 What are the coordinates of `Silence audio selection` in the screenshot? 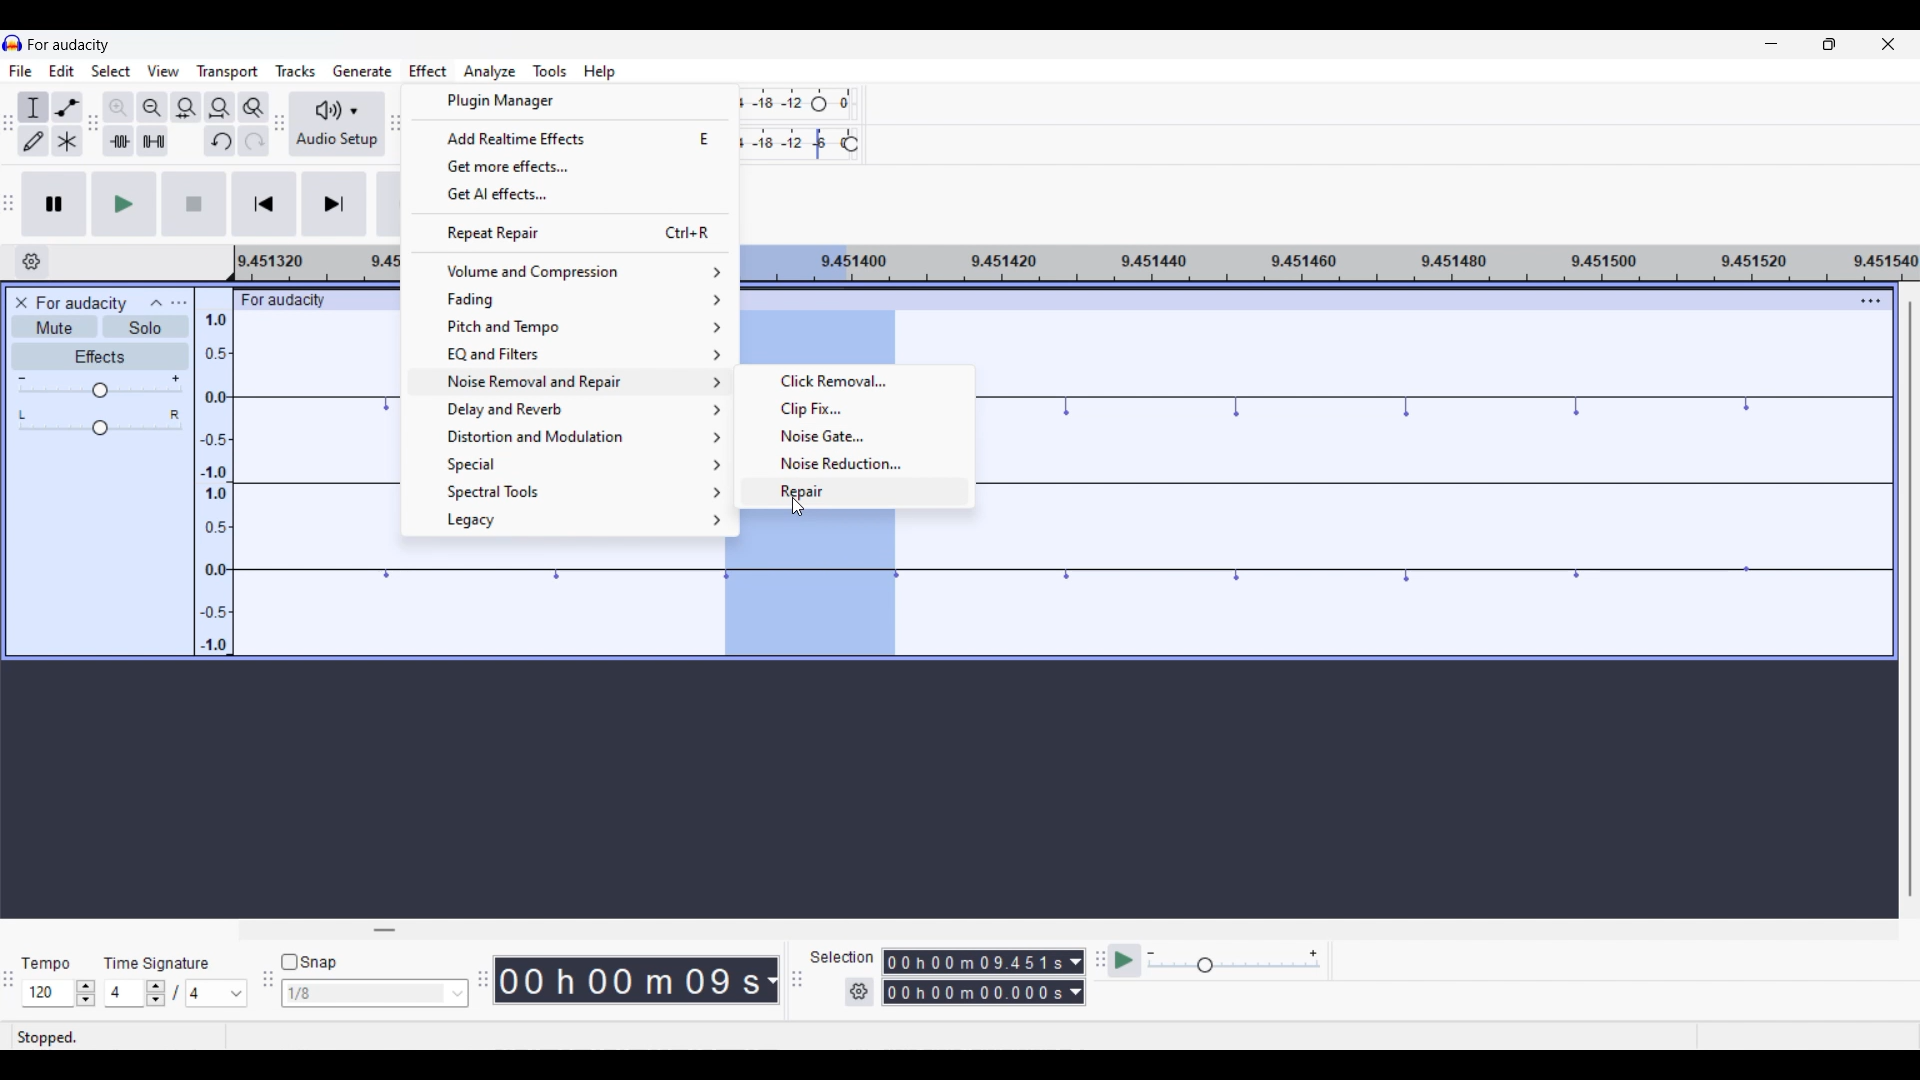 It's located at (154, 141).